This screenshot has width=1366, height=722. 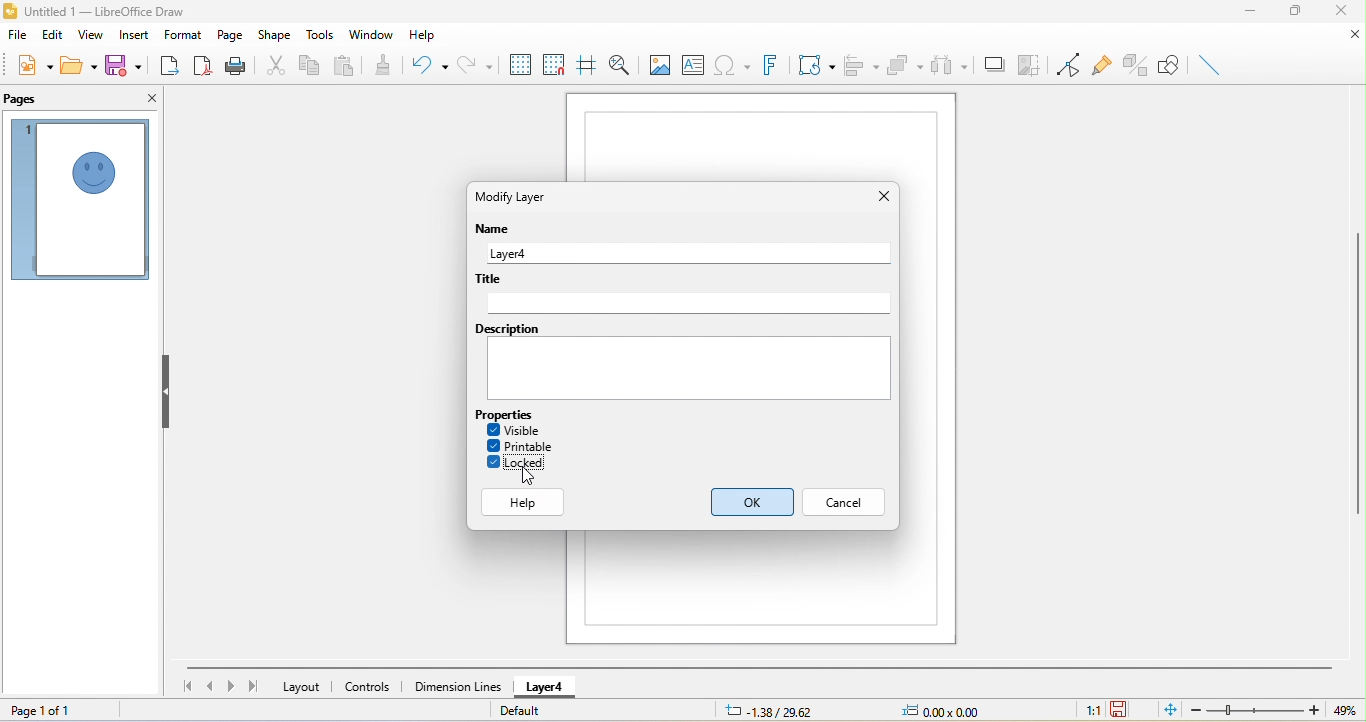 I want to click on help, so click(x=421, y=36).